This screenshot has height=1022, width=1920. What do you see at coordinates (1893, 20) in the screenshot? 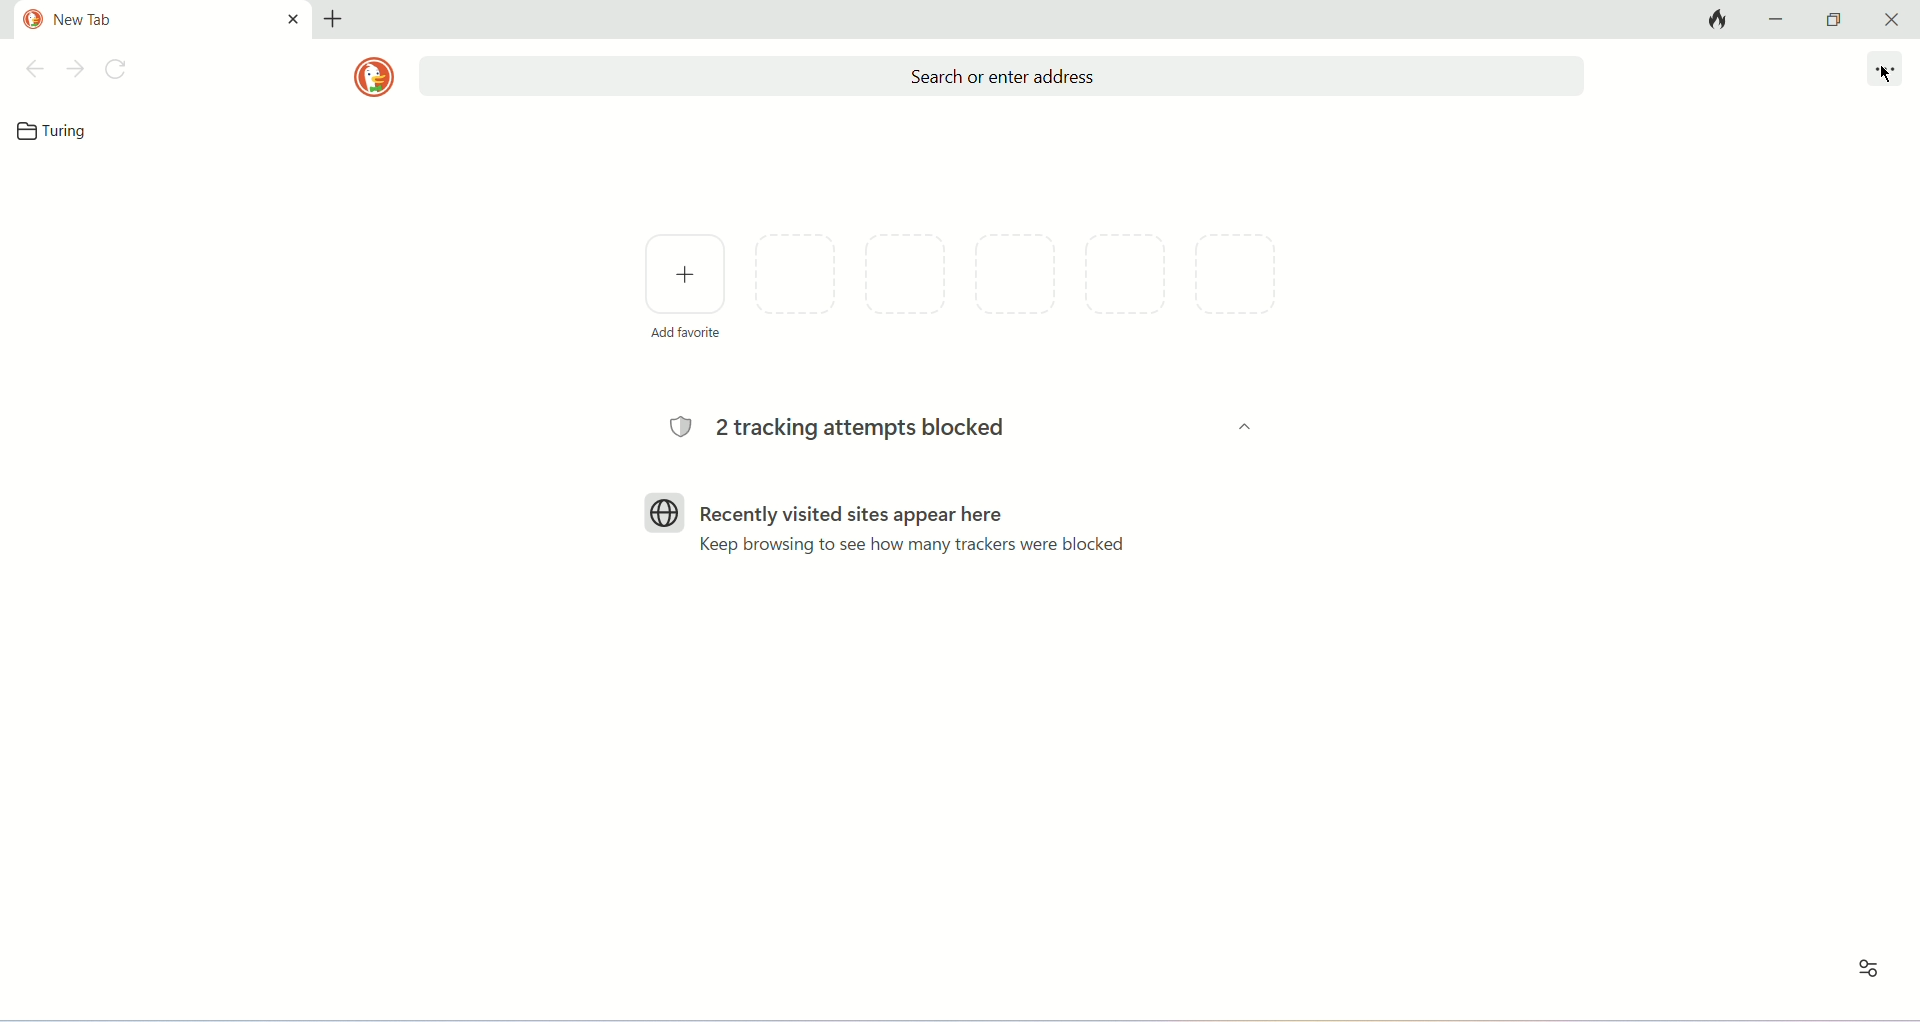
I see `close` at bounding box center [1893, 20].